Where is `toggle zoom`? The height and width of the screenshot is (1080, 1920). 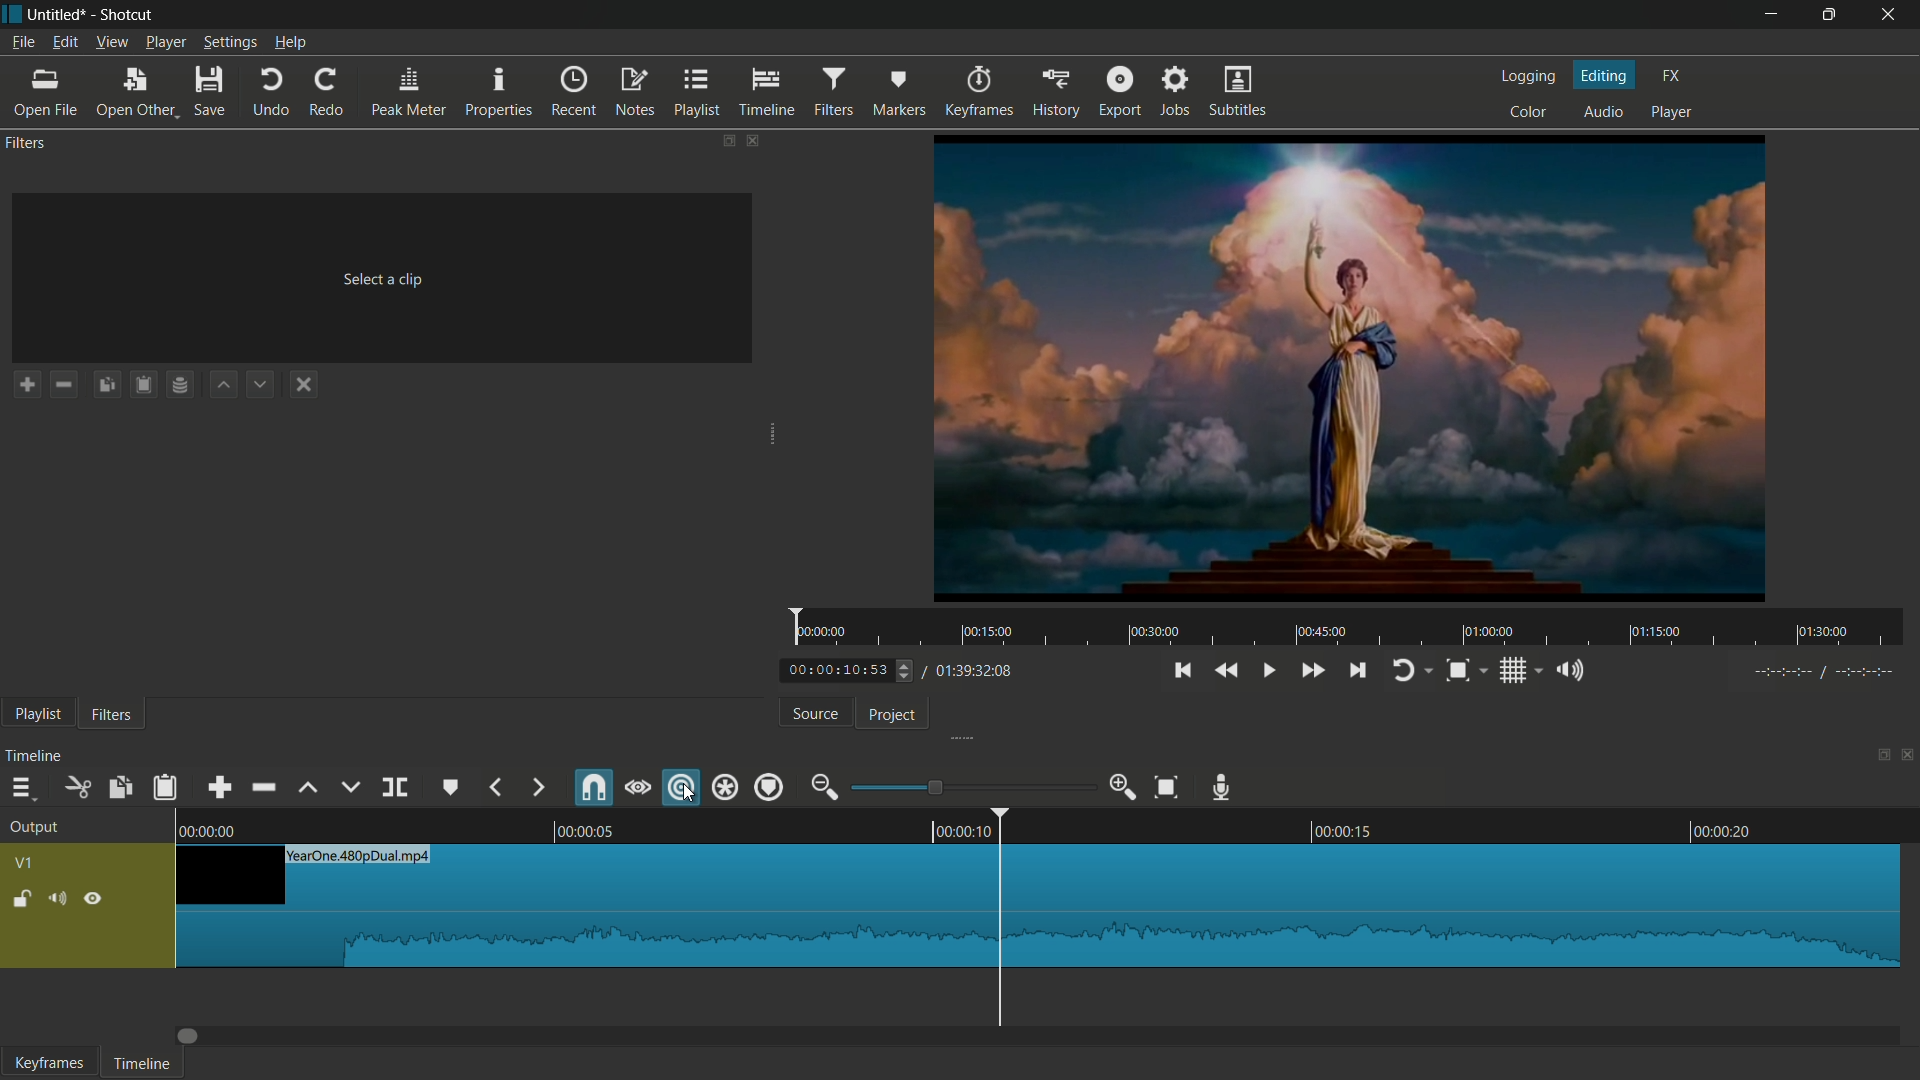 toggle zoom is located at coordinates (1457, 671).